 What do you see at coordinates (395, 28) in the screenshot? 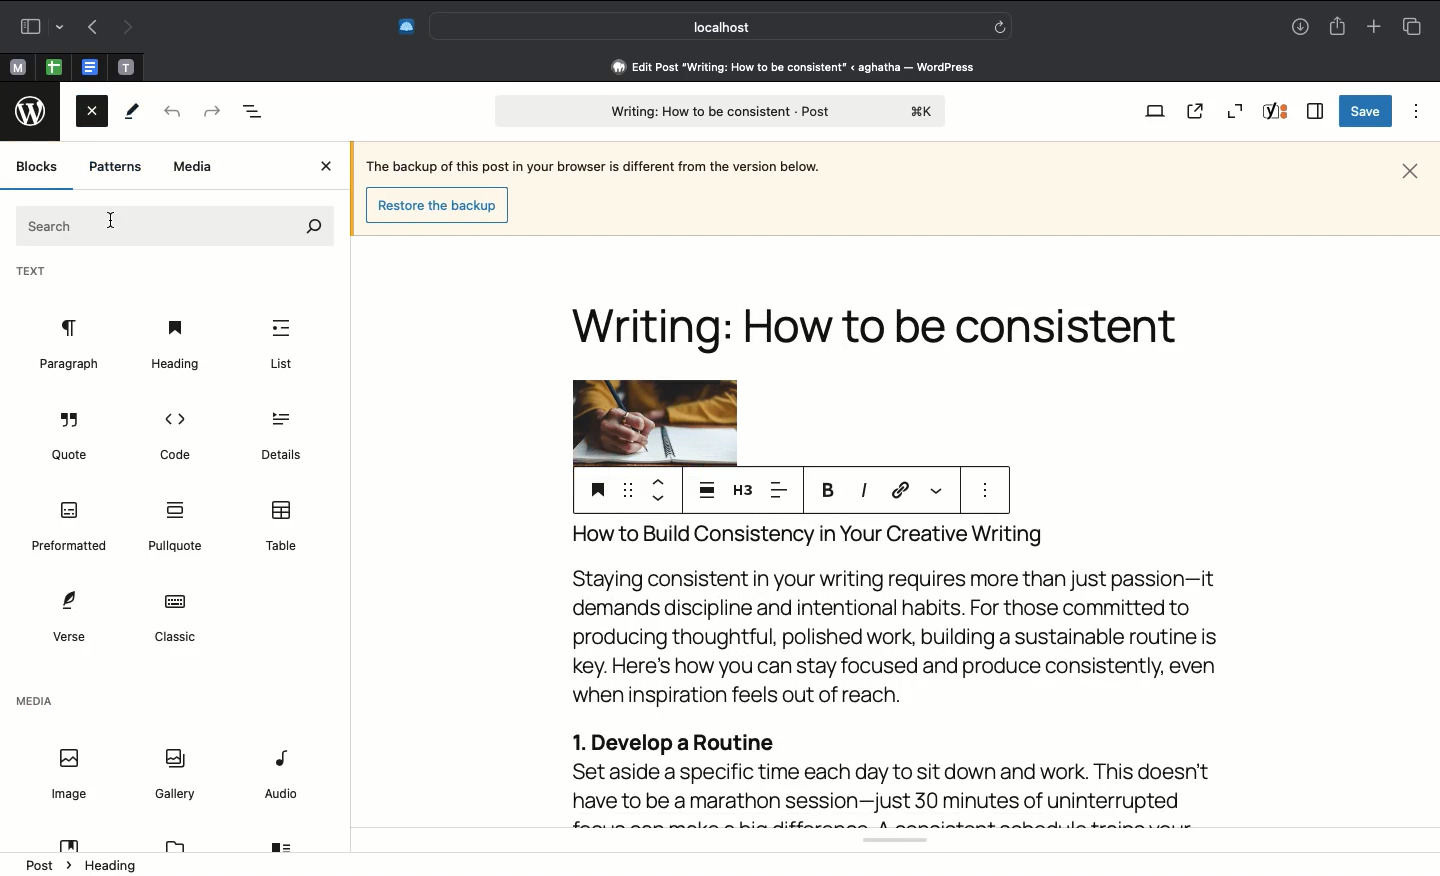
I see `Extensions` at bounding box center [395, 28].